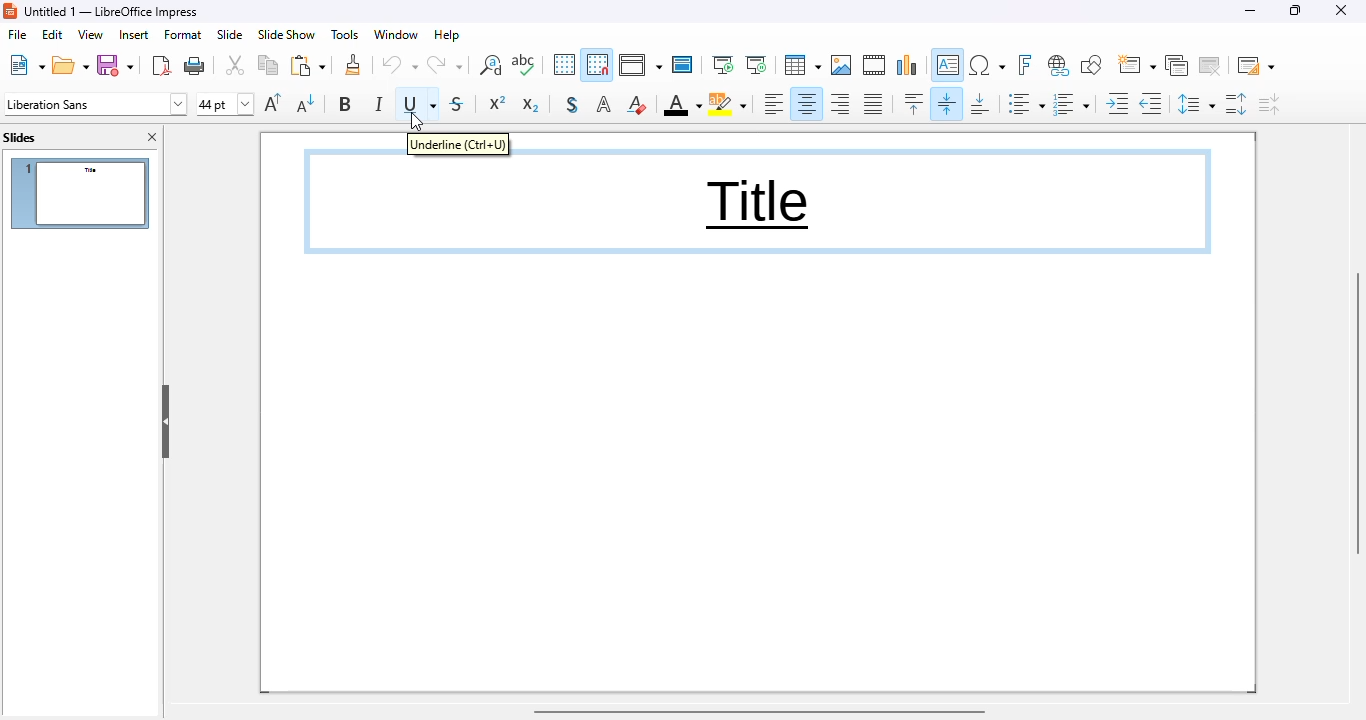 The height and width of the screenshot is (720, 1366). Describe the element at coordinates (116, 65) in the screenshot. I see `save` at that location.